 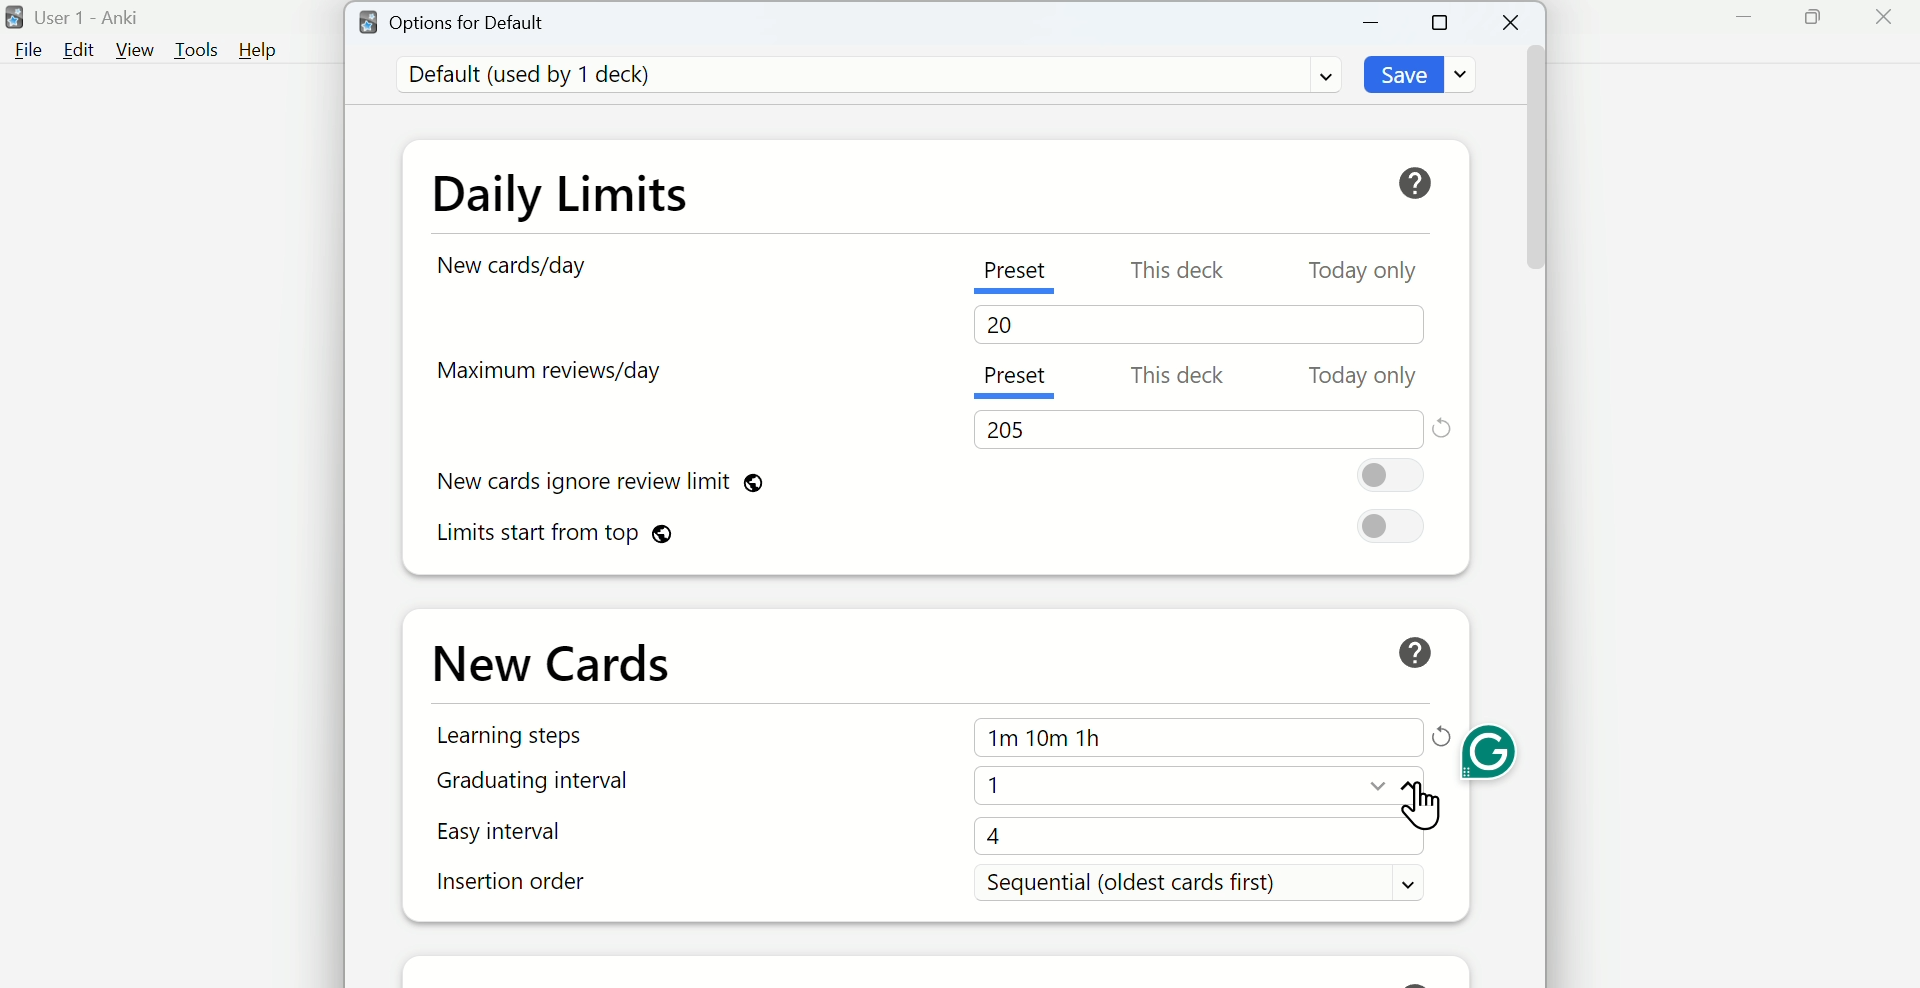 I want to click on This deck, so click(x=1174, y=378).